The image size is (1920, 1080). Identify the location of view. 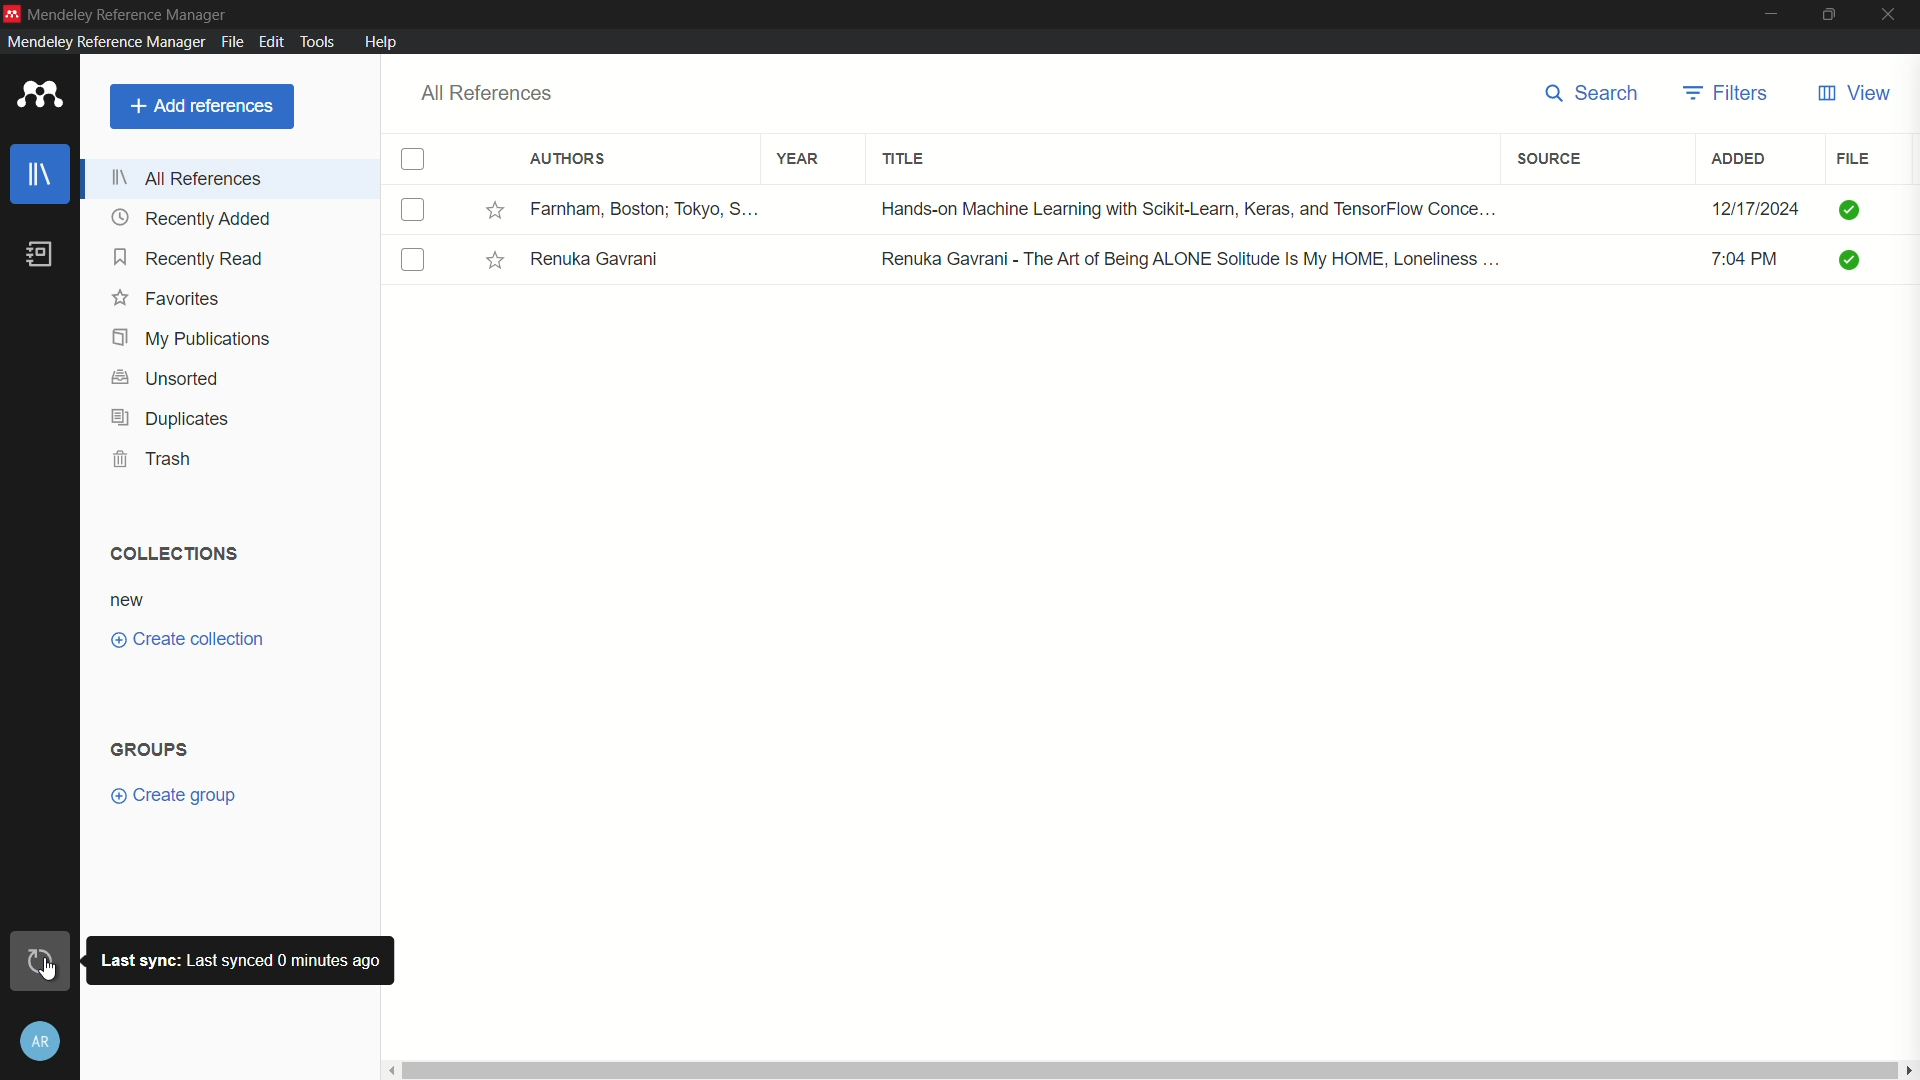
(1856, 94).